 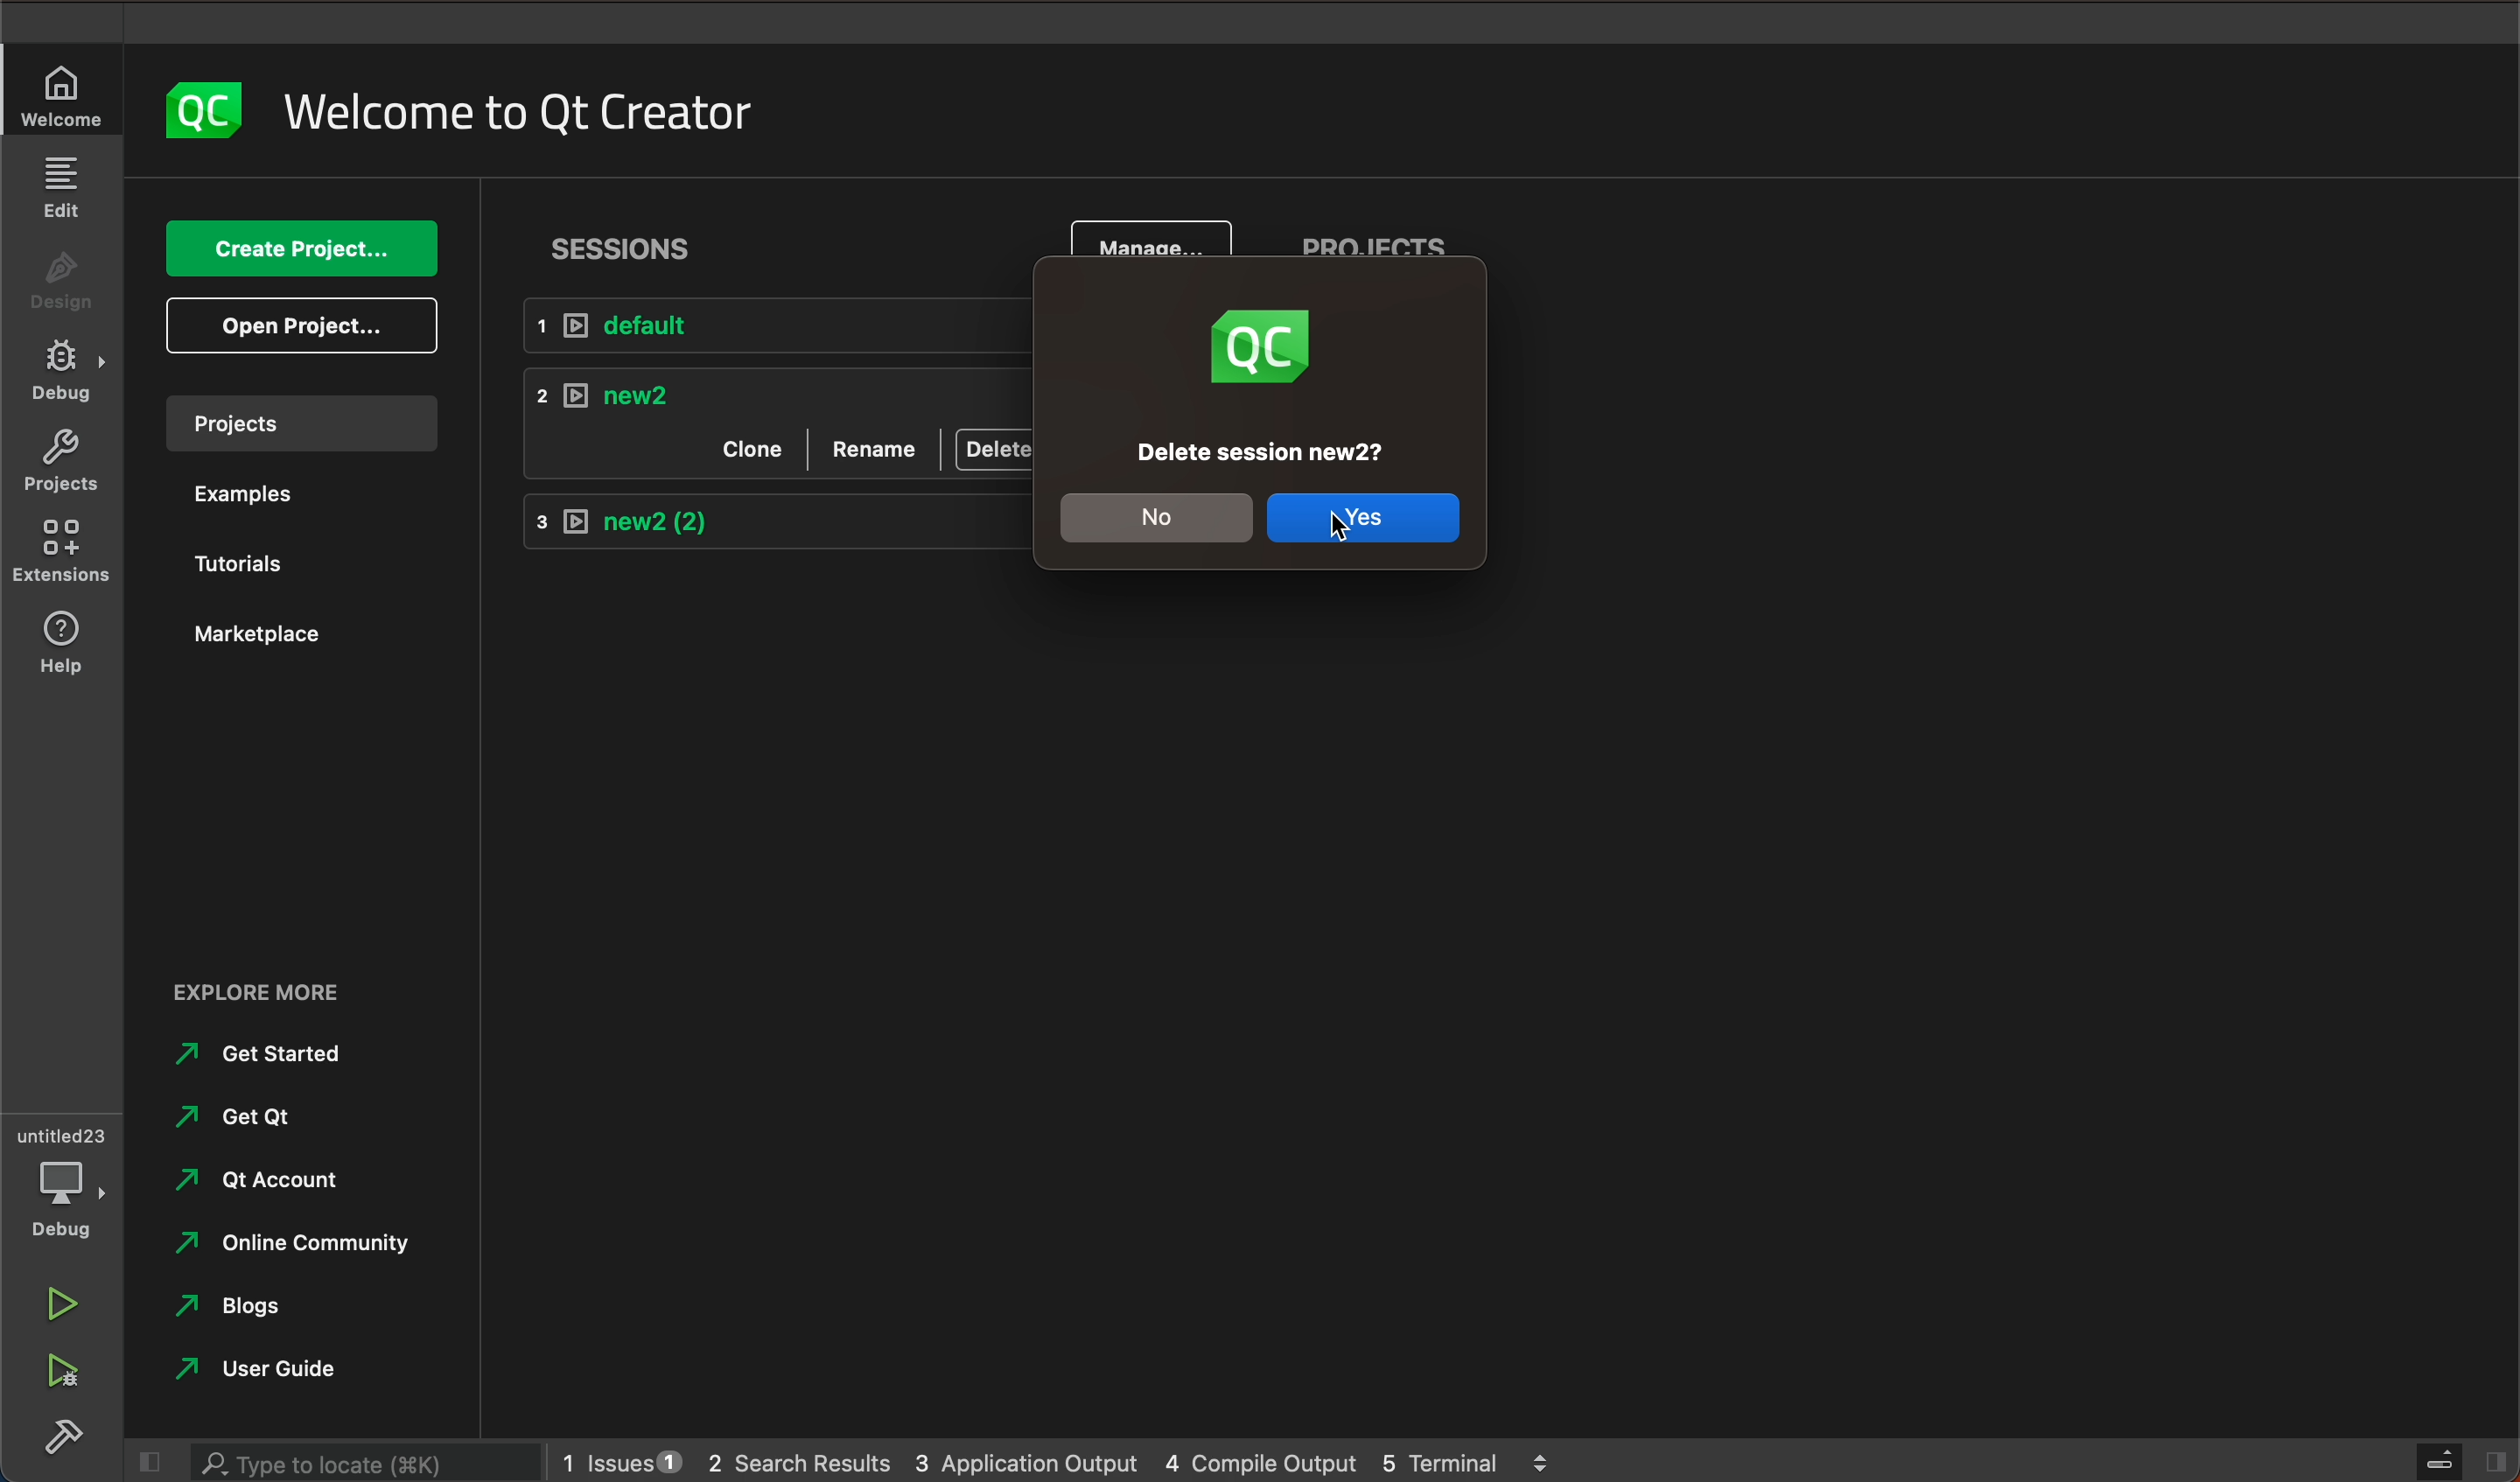 What do you see at coordinates (67, 1432) in the screenshot?
I see `build` at bounding box center [67, 1432].